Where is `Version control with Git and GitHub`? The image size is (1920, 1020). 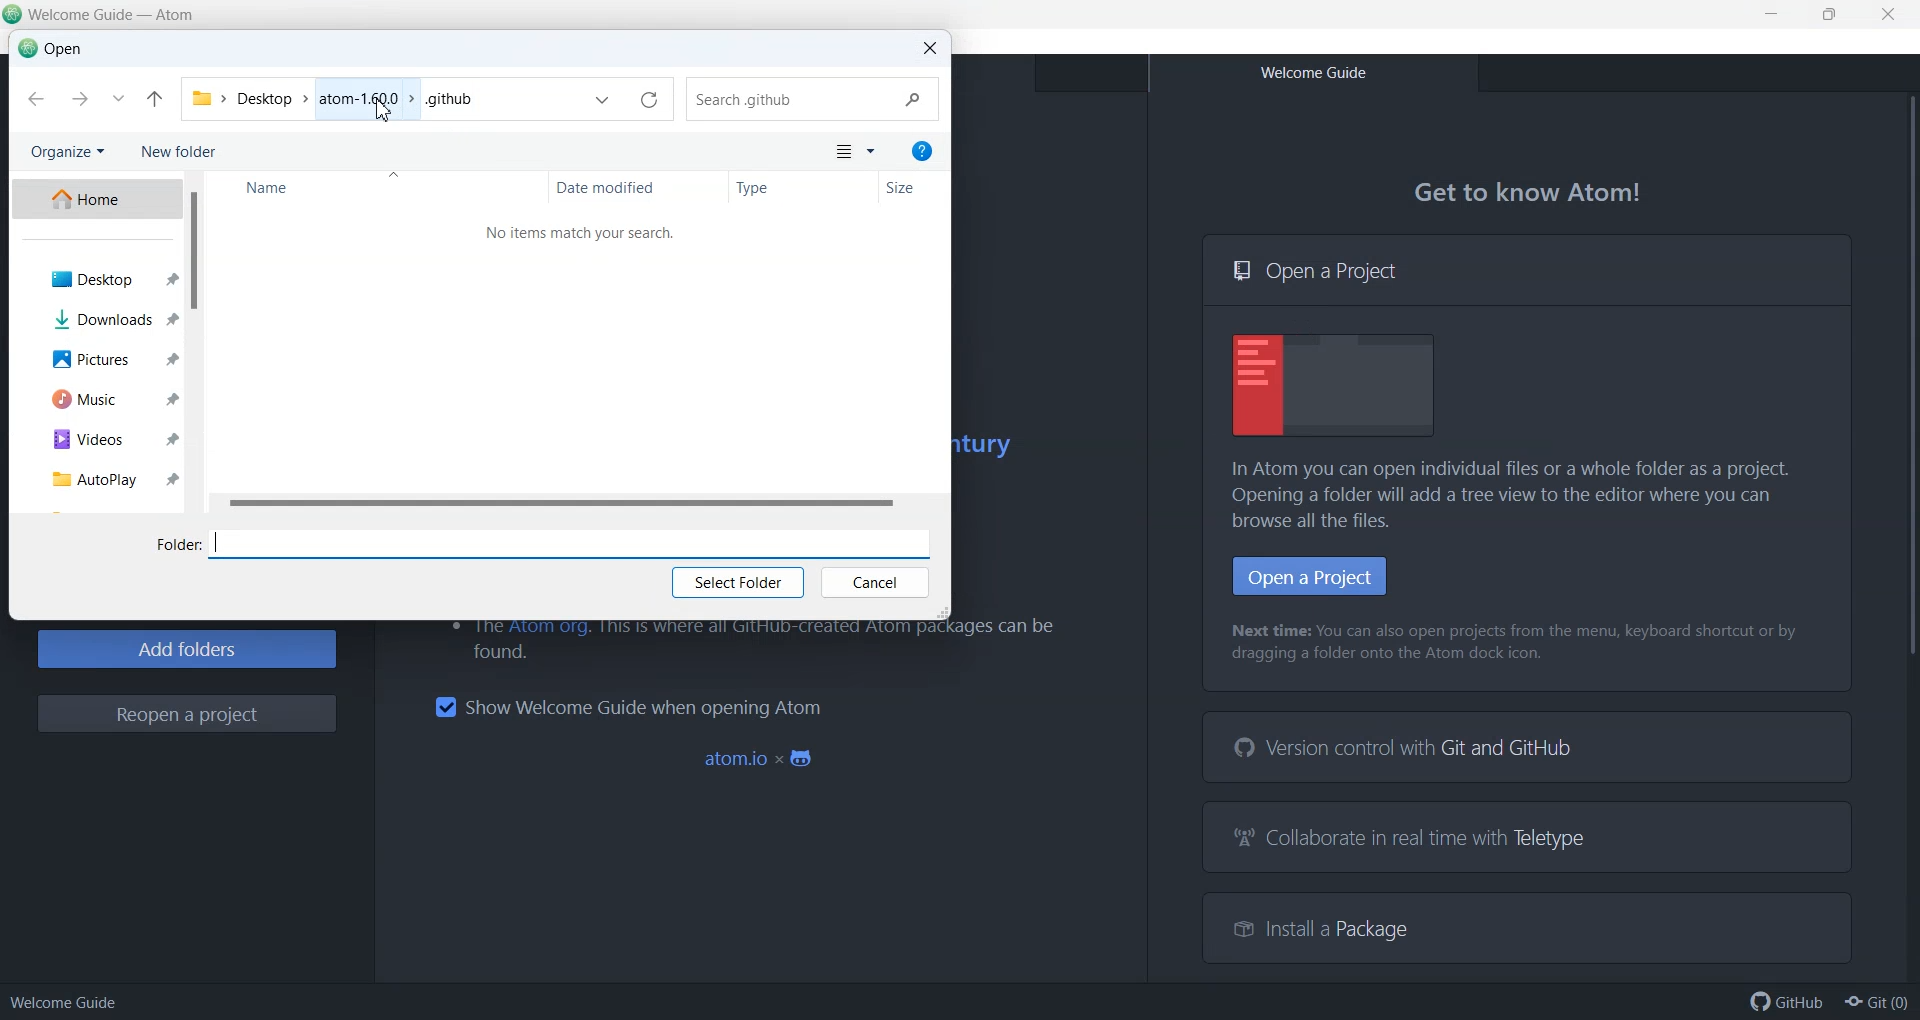 Version control with Git and GitHub is located at coordinates (1408, 748).